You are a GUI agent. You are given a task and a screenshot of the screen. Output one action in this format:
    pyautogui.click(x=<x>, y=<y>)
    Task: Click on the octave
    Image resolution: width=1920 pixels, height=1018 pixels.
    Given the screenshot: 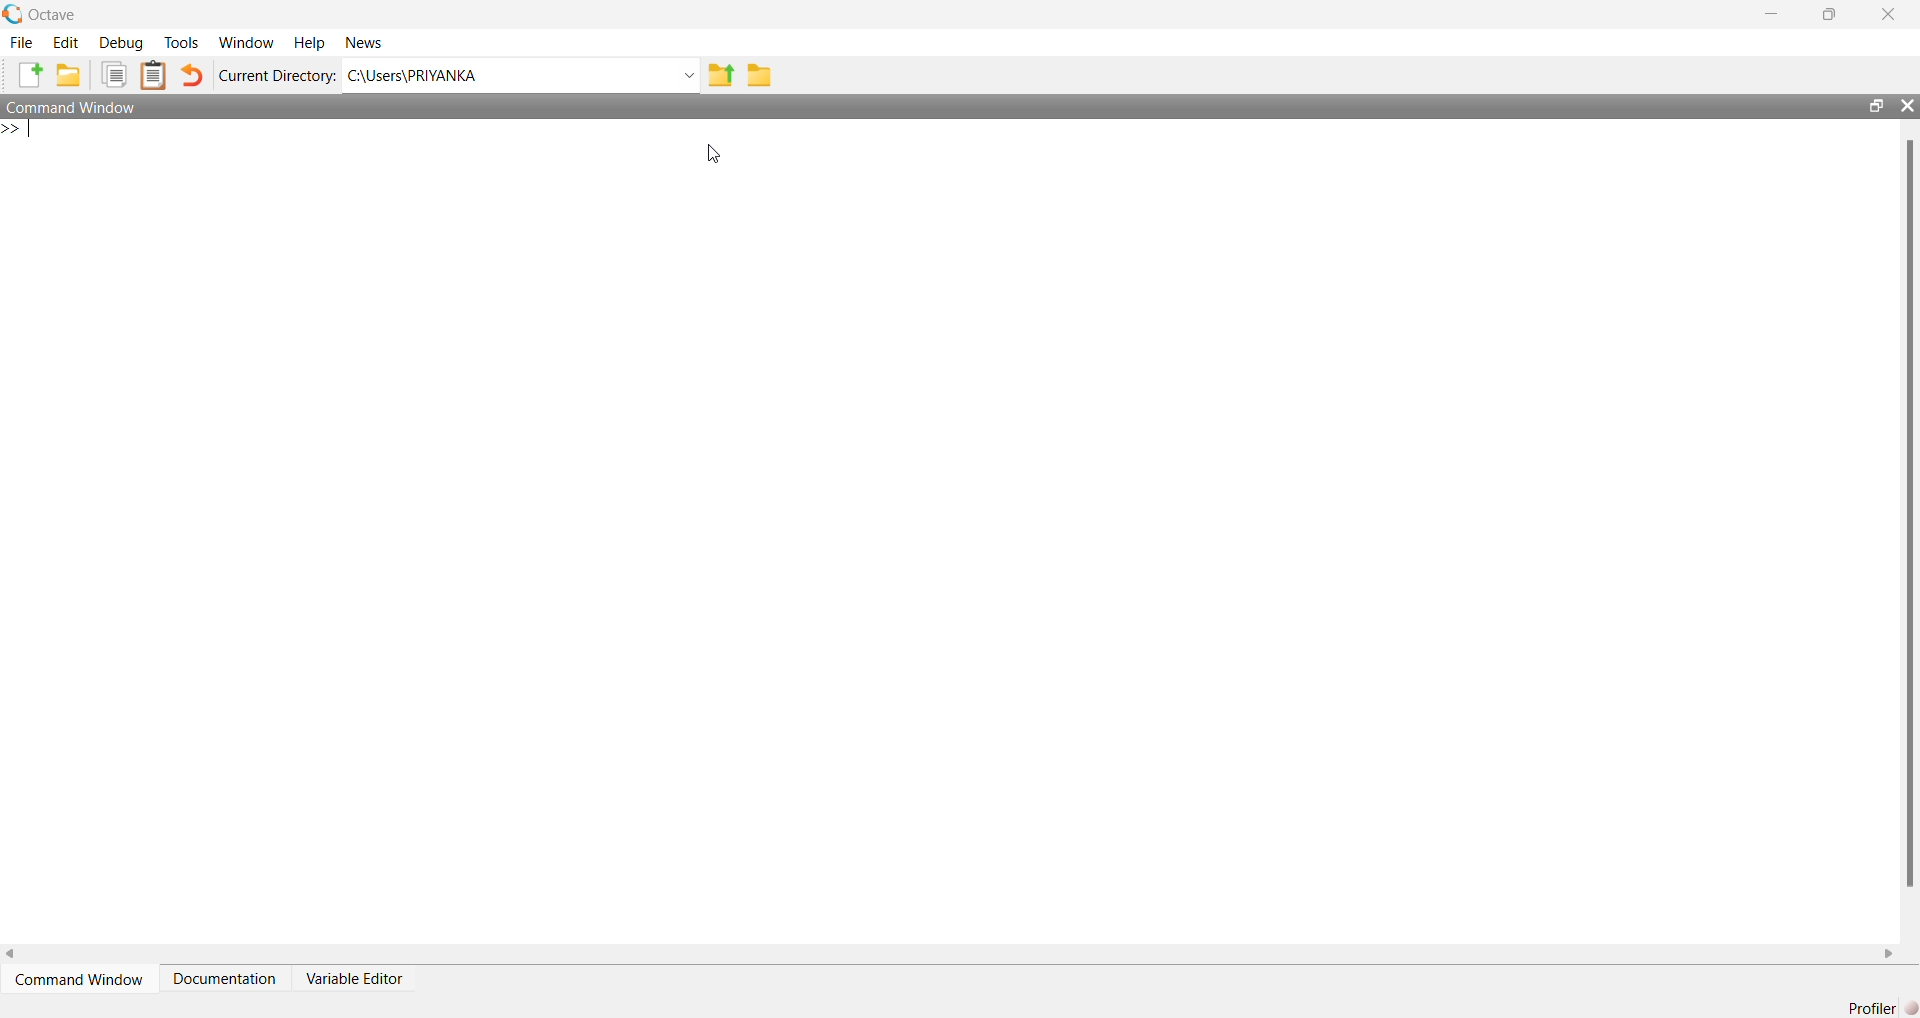 What is the action you would take?
    pyautogui.click(x=64, y=13)
    